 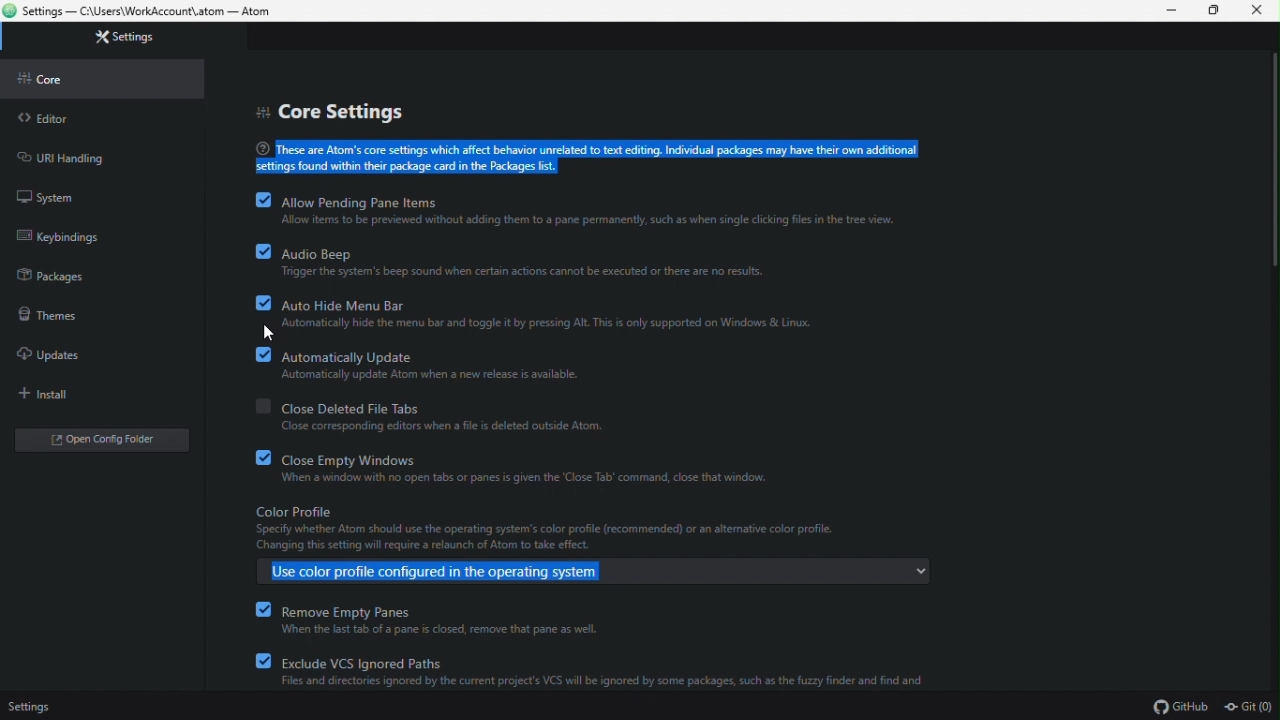 I want to click on cursor, so click(x=271, y=335).